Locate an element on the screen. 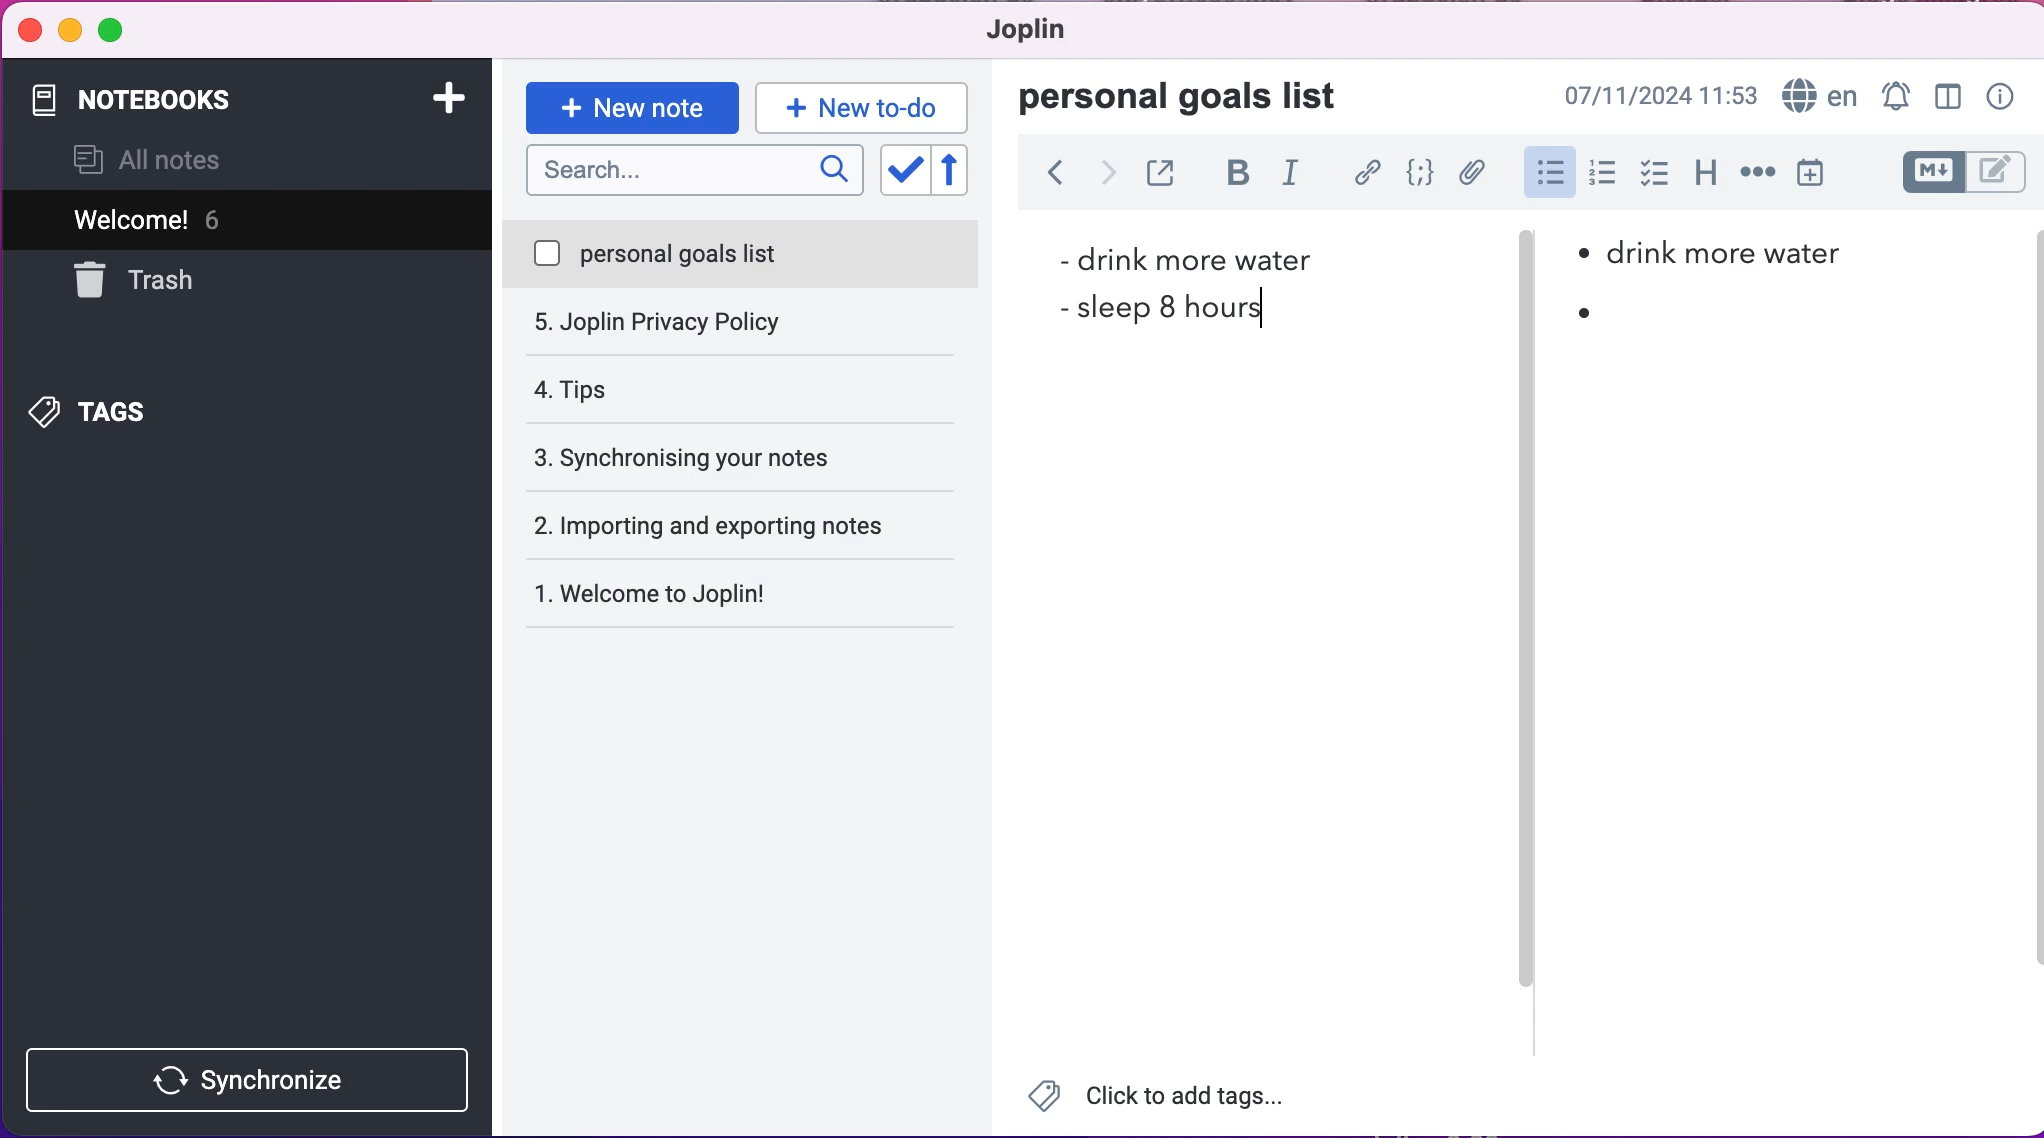 The width and height of the screenshot is (2044, 1138). toggle sort order field is located at coordinates (902, 171).